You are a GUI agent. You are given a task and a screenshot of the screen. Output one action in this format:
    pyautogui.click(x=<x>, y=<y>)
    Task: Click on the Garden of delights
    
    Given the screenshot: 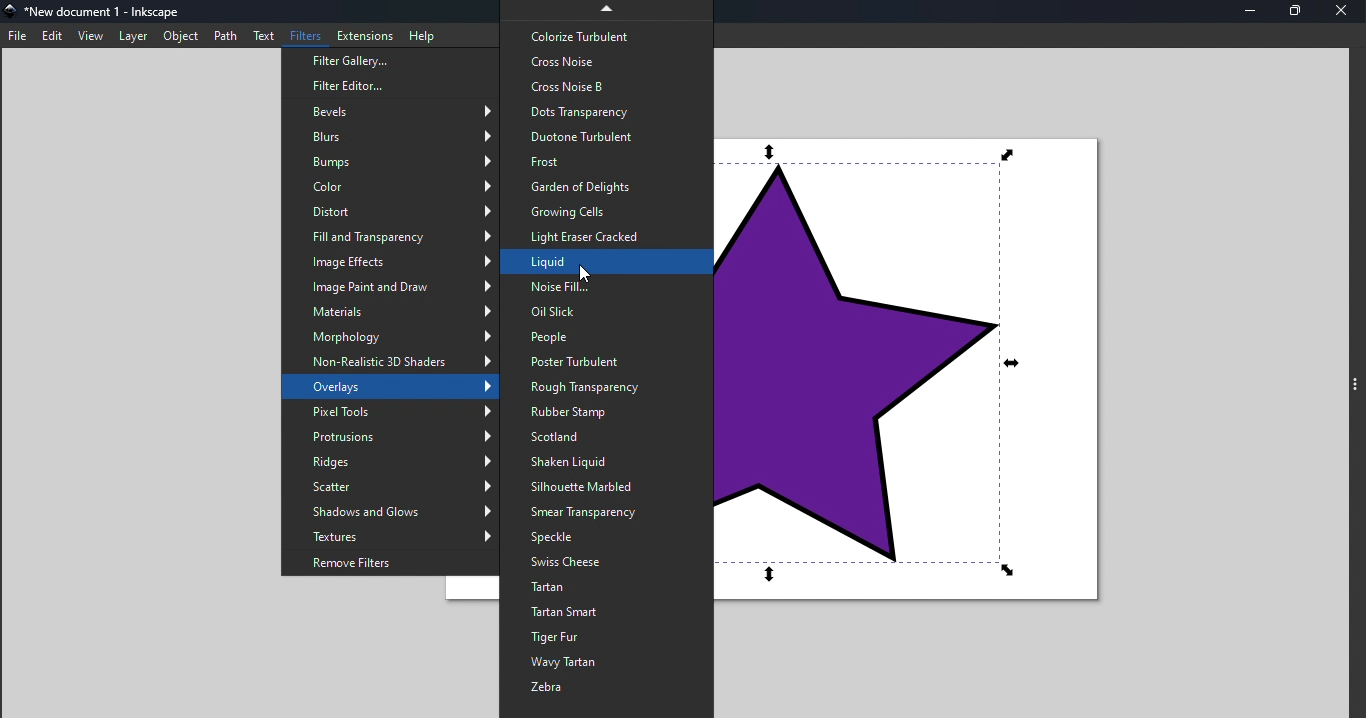 What is the action you would take?
    pyautogui.click(x=604, y=188)
    